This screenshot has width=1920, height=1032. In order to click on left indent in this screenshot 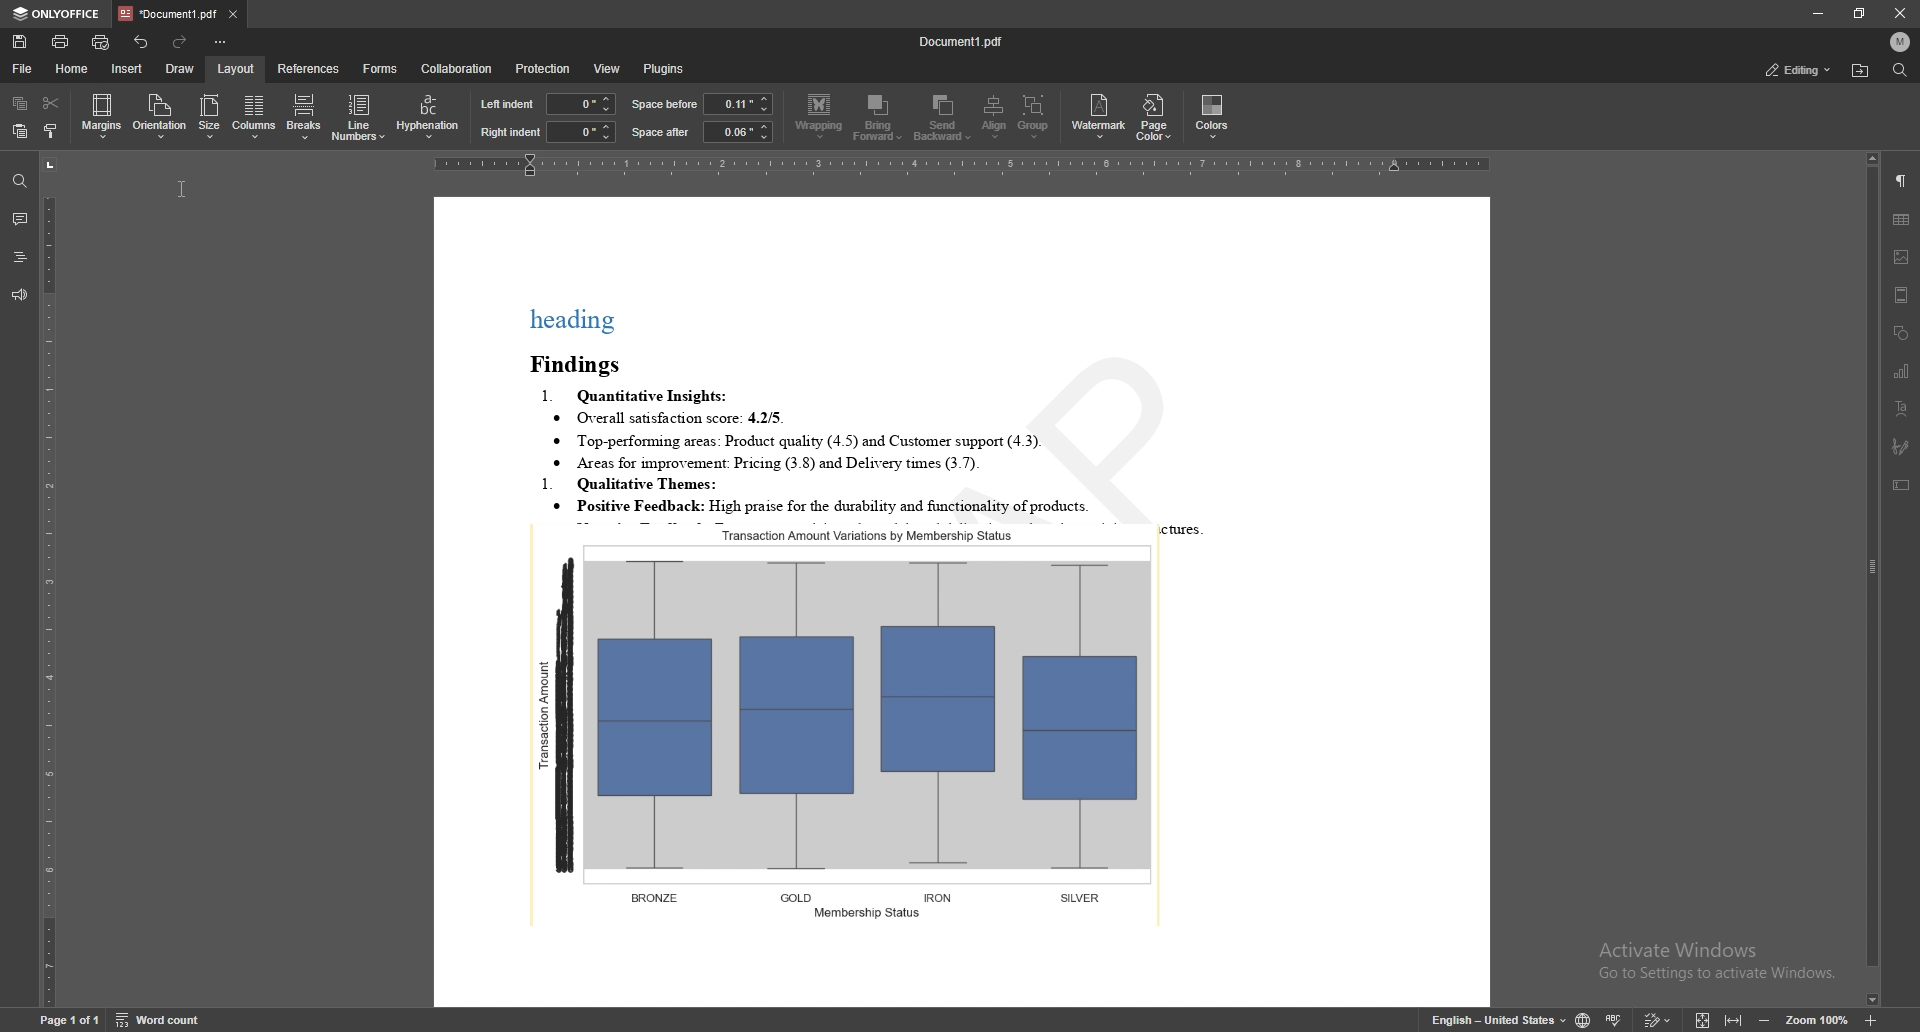, I will do `click(508, 104)`.